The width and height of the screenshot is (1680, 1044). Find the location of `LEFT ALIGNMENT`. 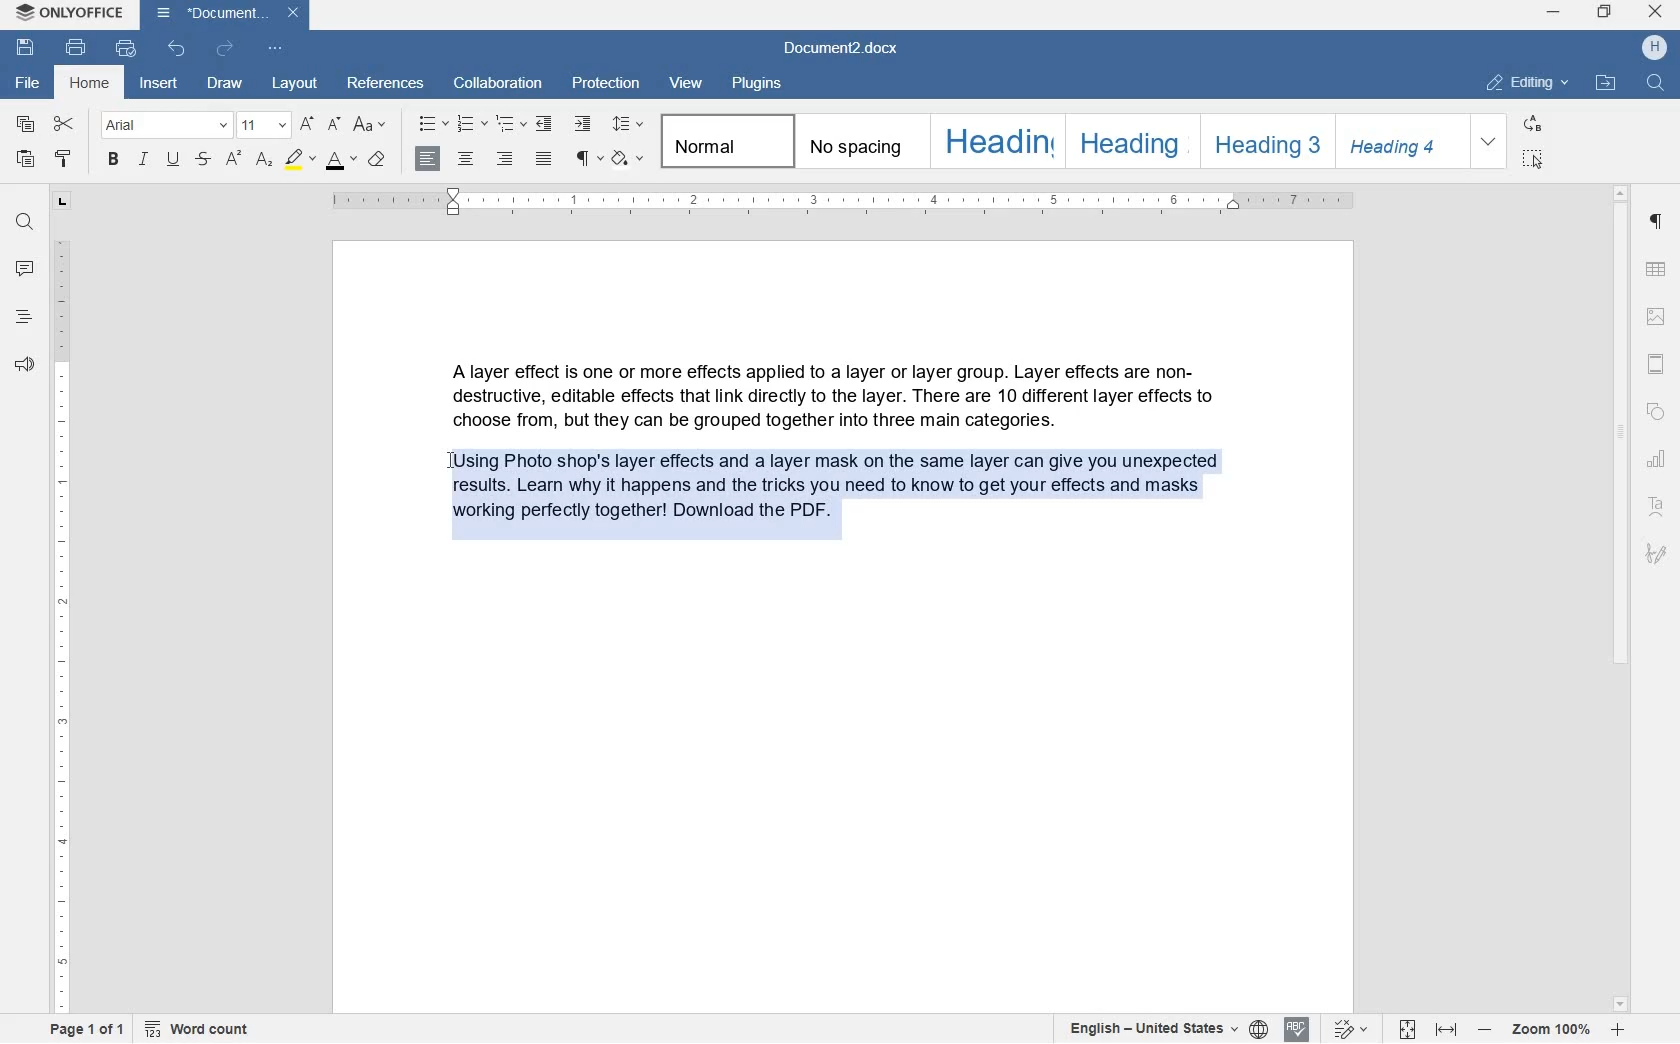

LEFT ALIGNMENT is located at coordinates (428, 160).